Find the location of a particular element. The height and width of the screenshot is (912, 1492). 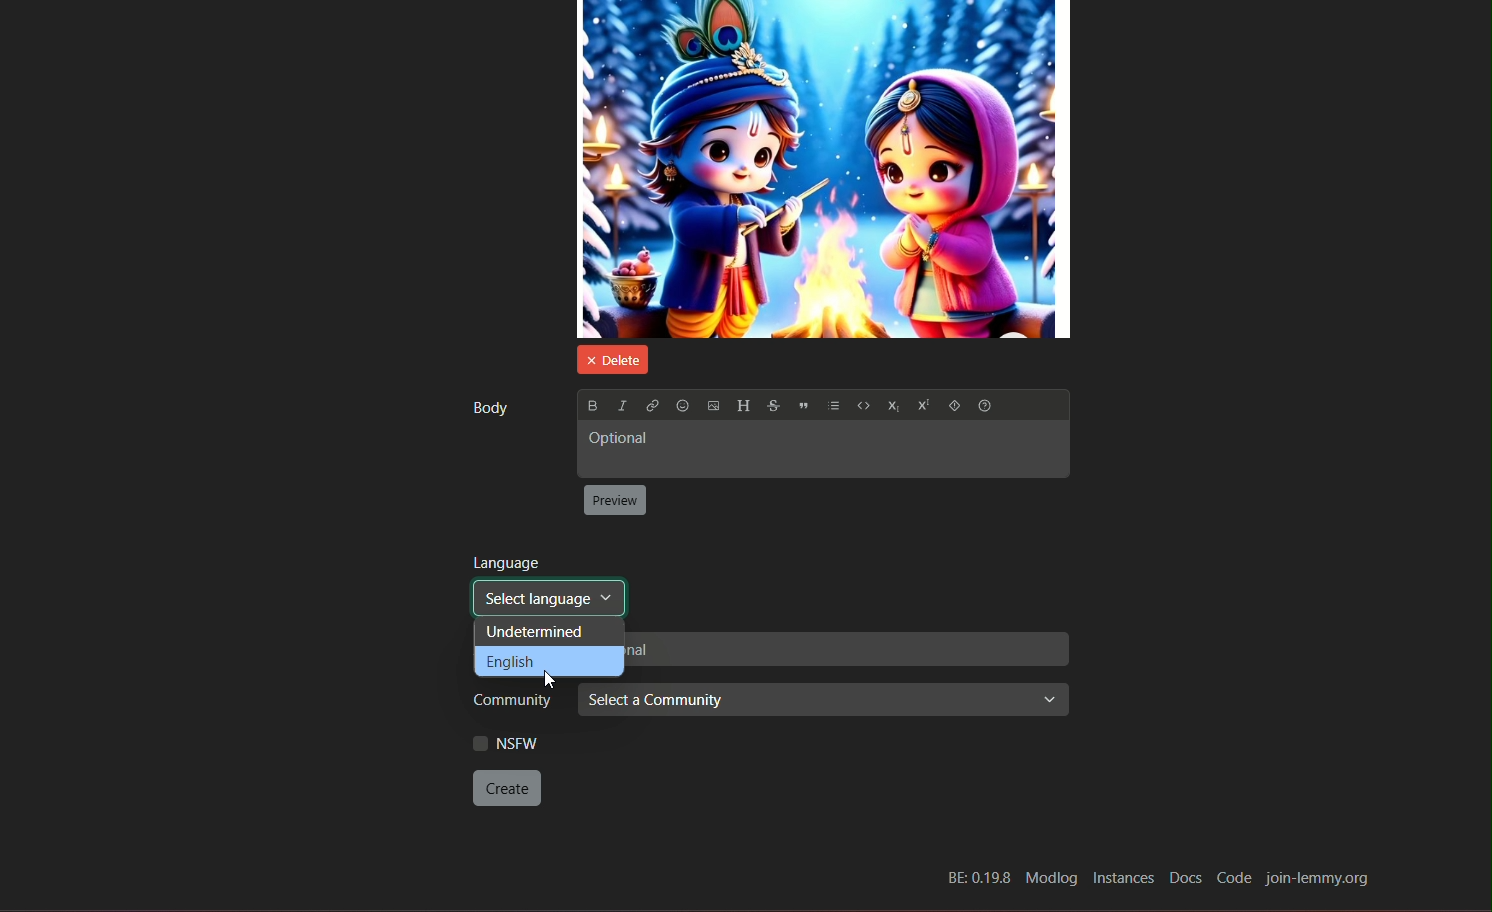

Preview is located at coordinates (616, 501).